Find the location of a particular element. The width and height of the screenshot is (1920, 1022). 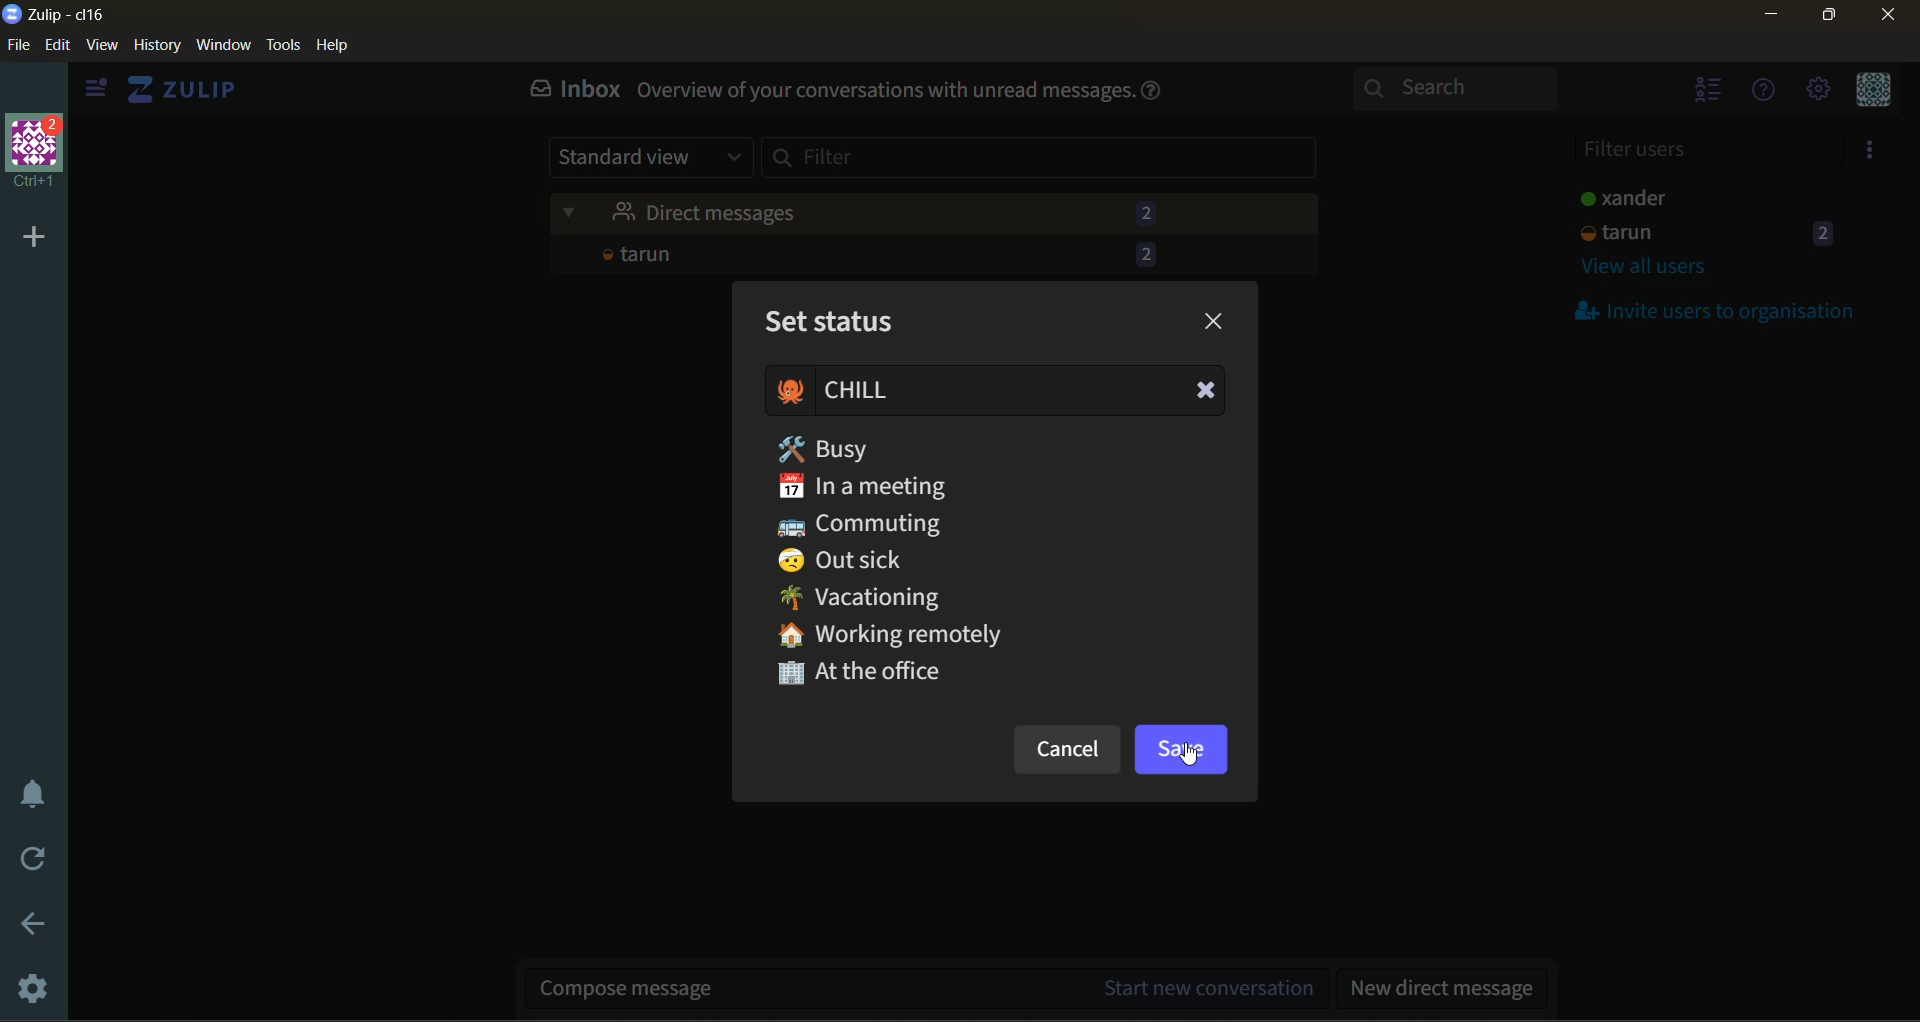

settings menu is located at coordinates (1822, 92).